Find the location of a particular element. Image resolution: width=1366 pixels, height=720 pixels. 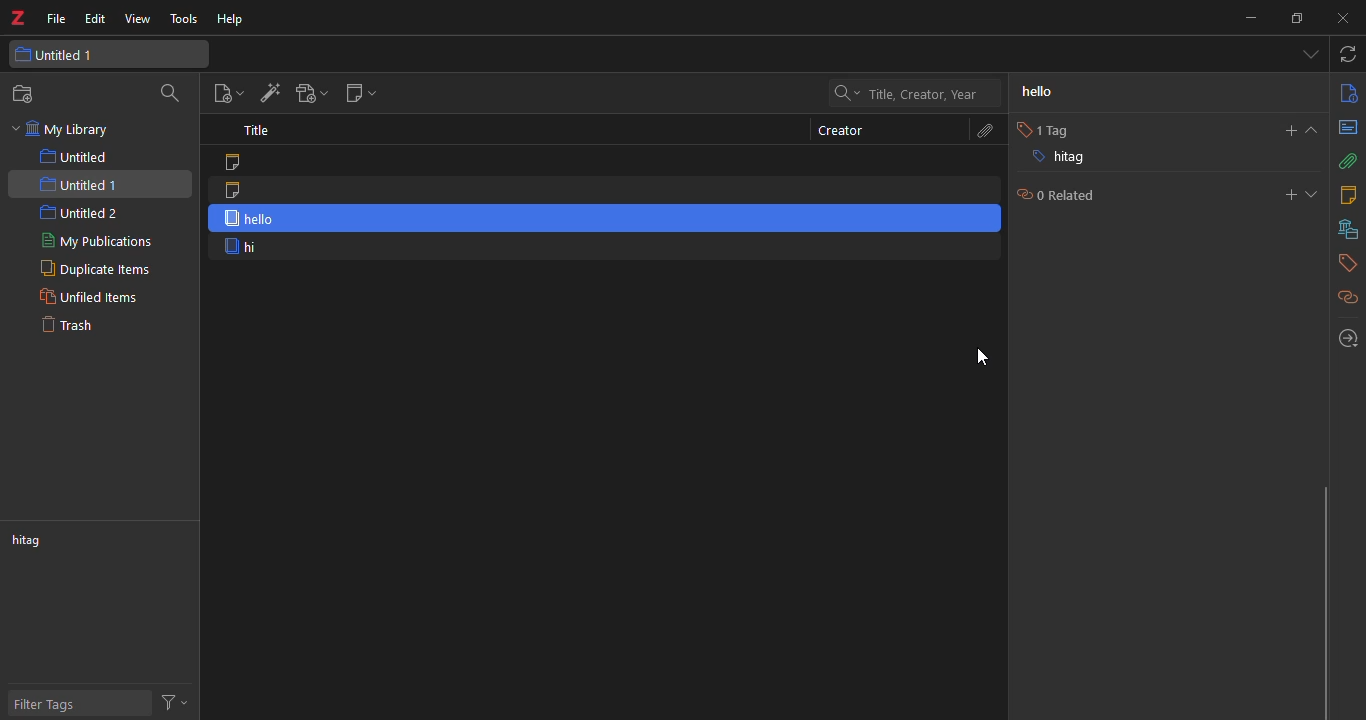

info is located at coordinates (1346, 94).